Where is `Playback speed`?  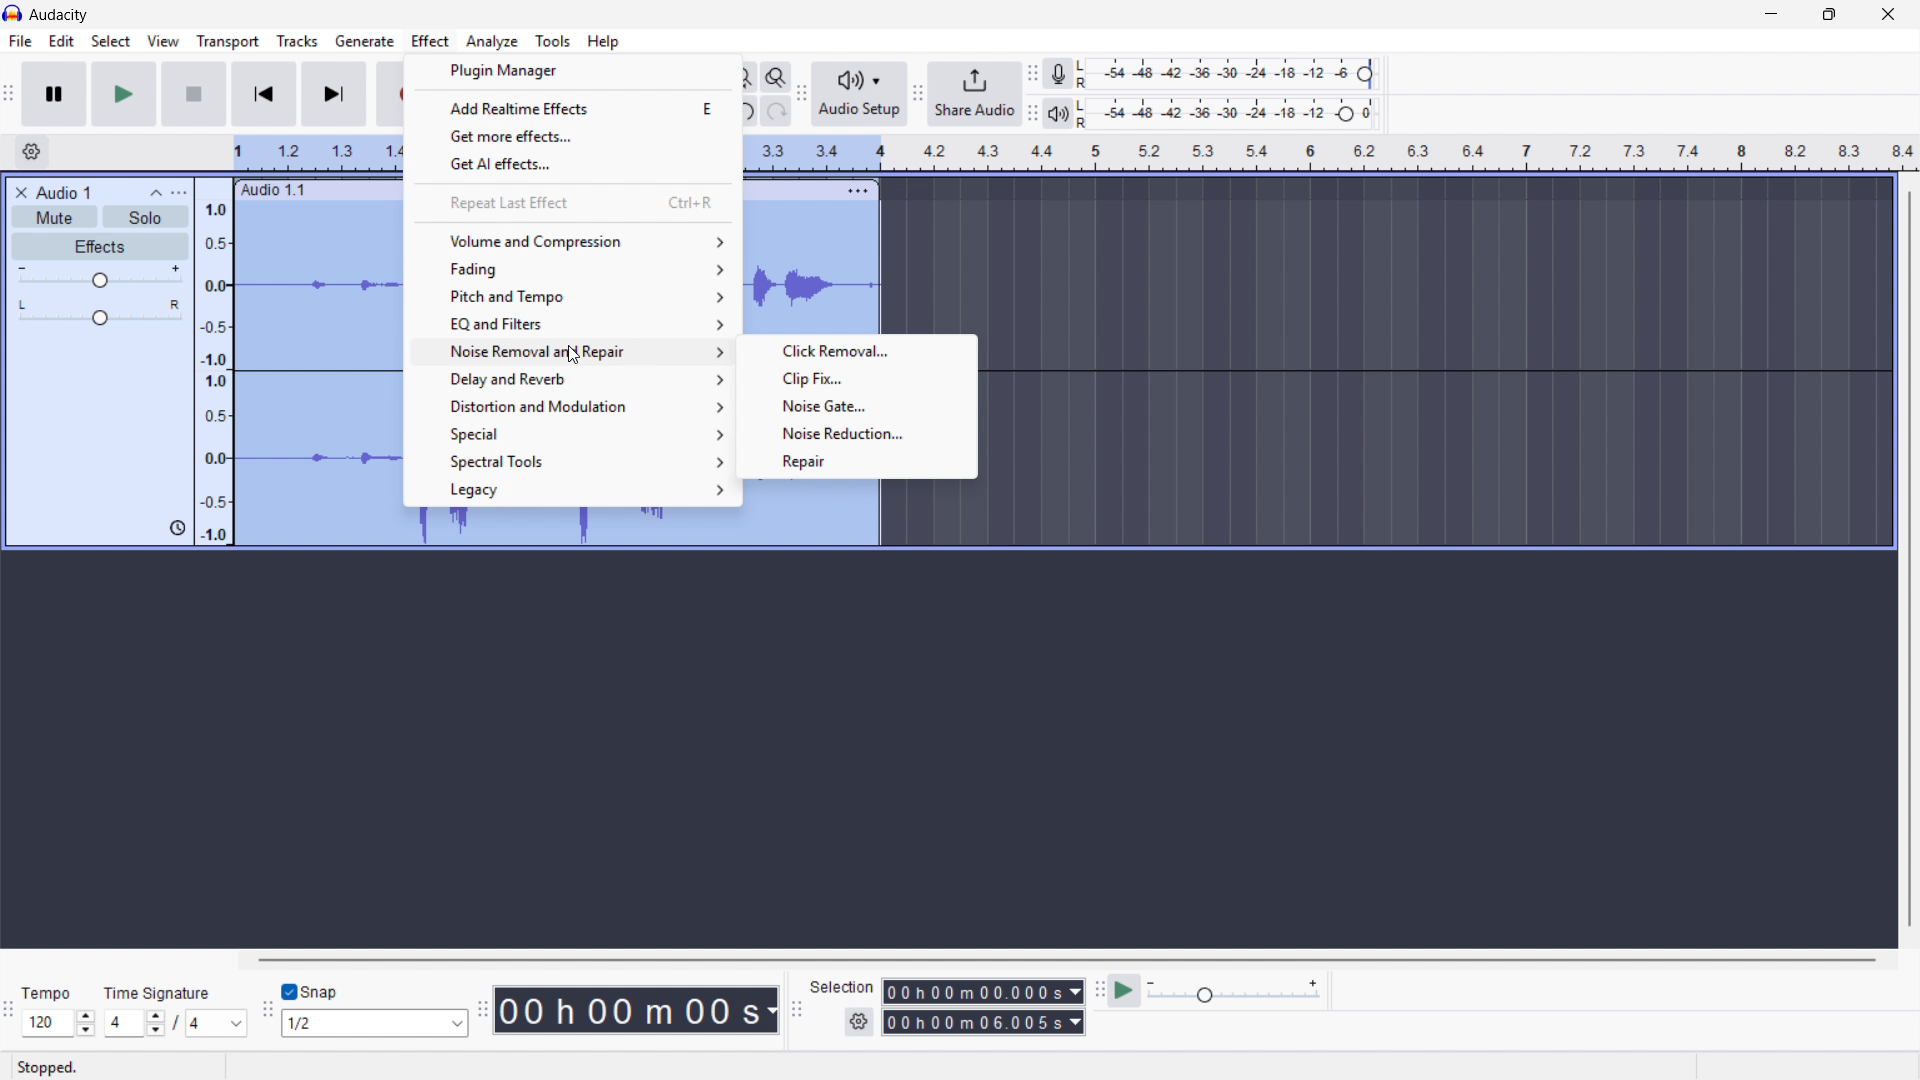 Playback speed is located at coordinates (1233, 993).